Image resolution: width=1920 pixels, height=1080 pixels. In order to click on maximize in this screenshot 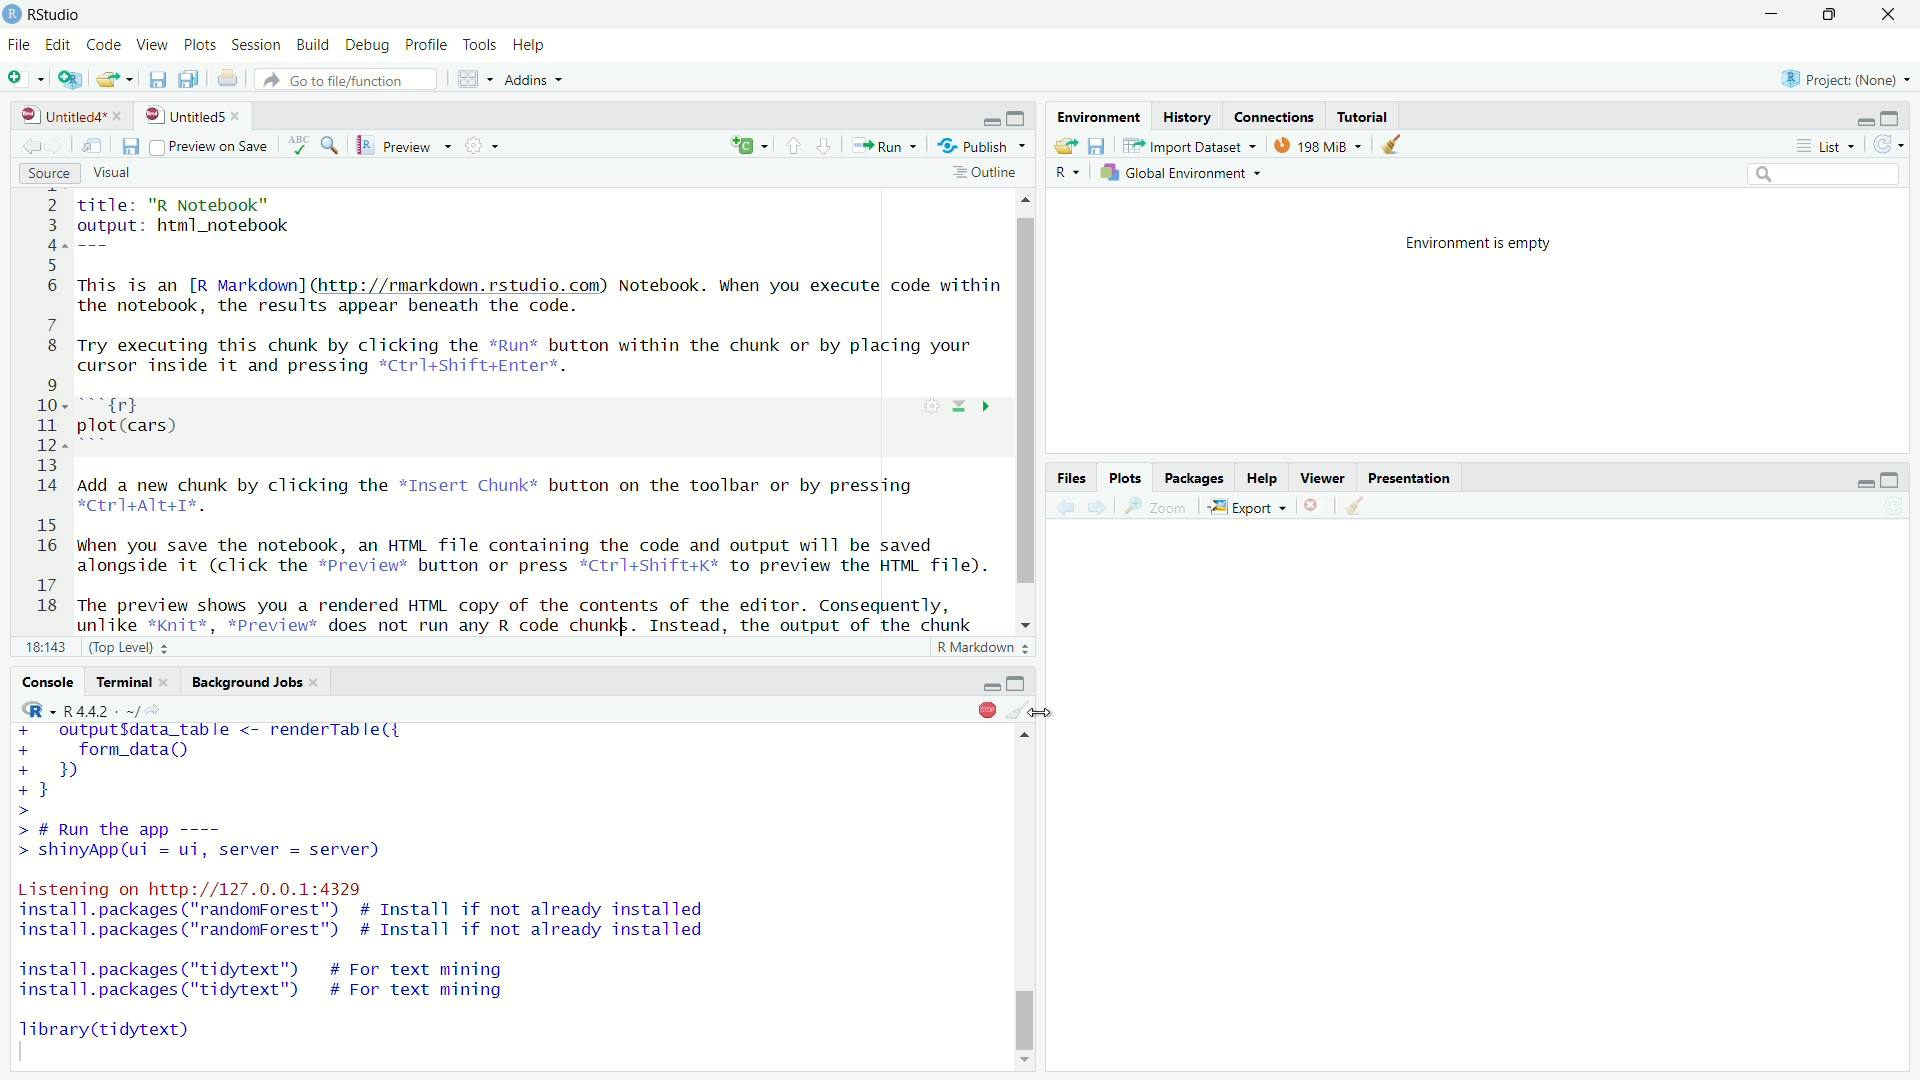, I will do `click(1895, 117)`.